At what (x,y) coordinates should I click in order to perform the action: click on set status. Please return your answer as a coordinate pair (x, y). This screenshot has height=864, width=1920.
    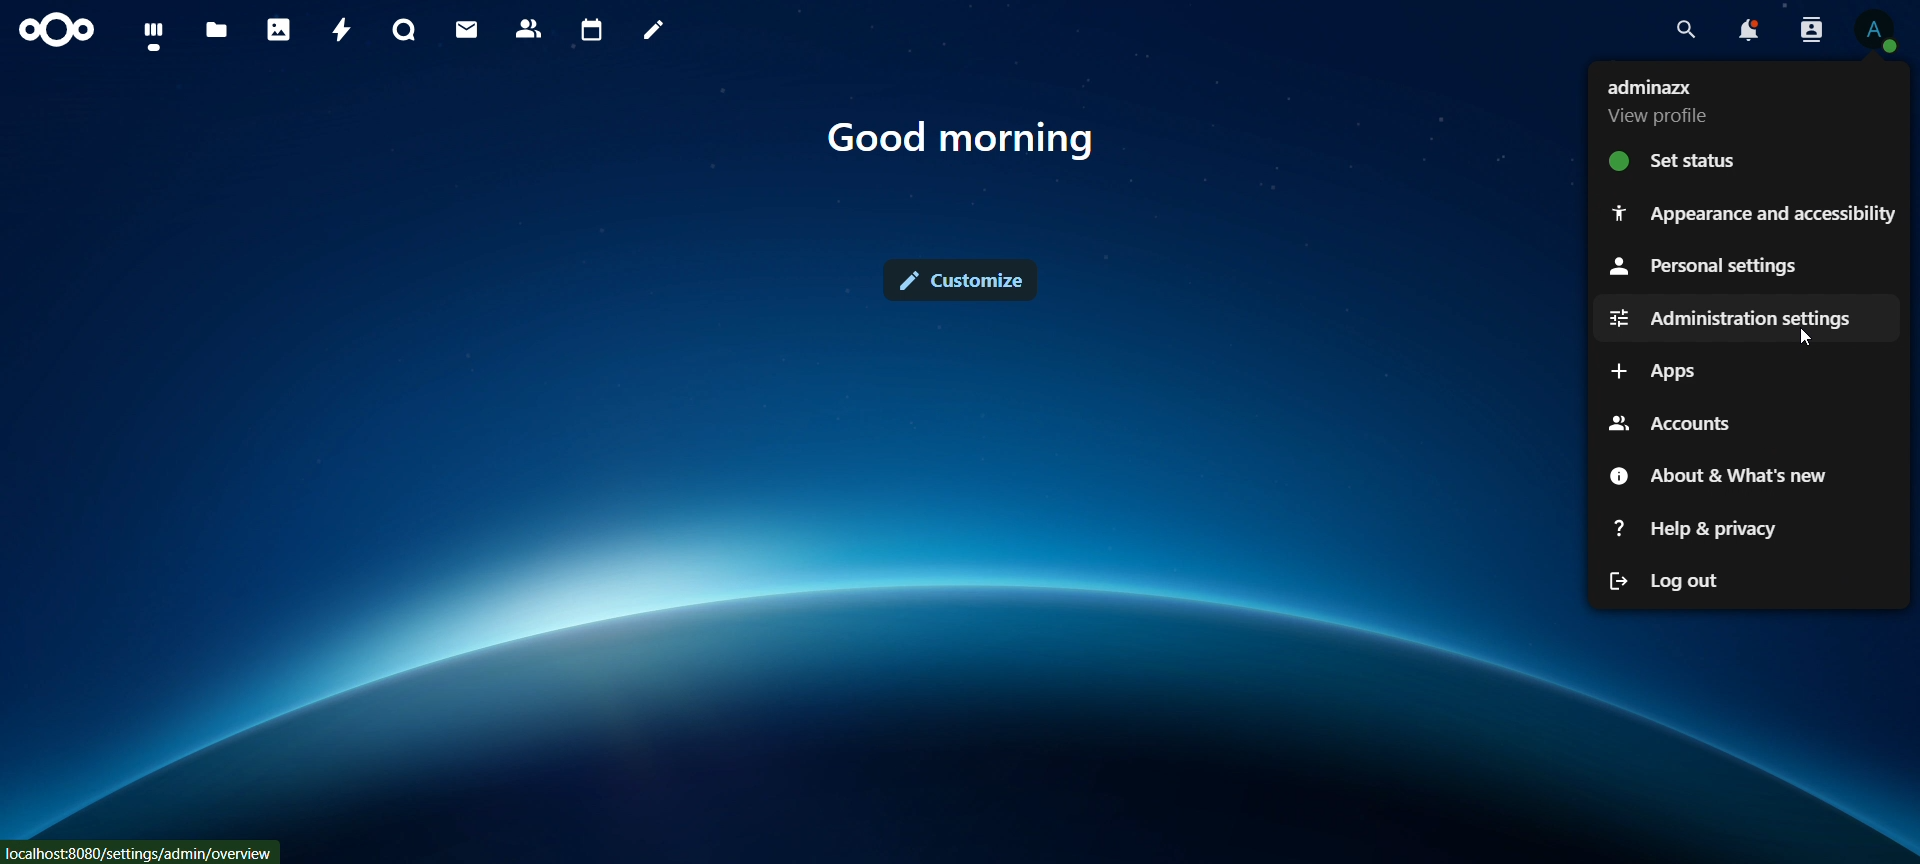
    Looking at the image, I should click on (1701, 159).